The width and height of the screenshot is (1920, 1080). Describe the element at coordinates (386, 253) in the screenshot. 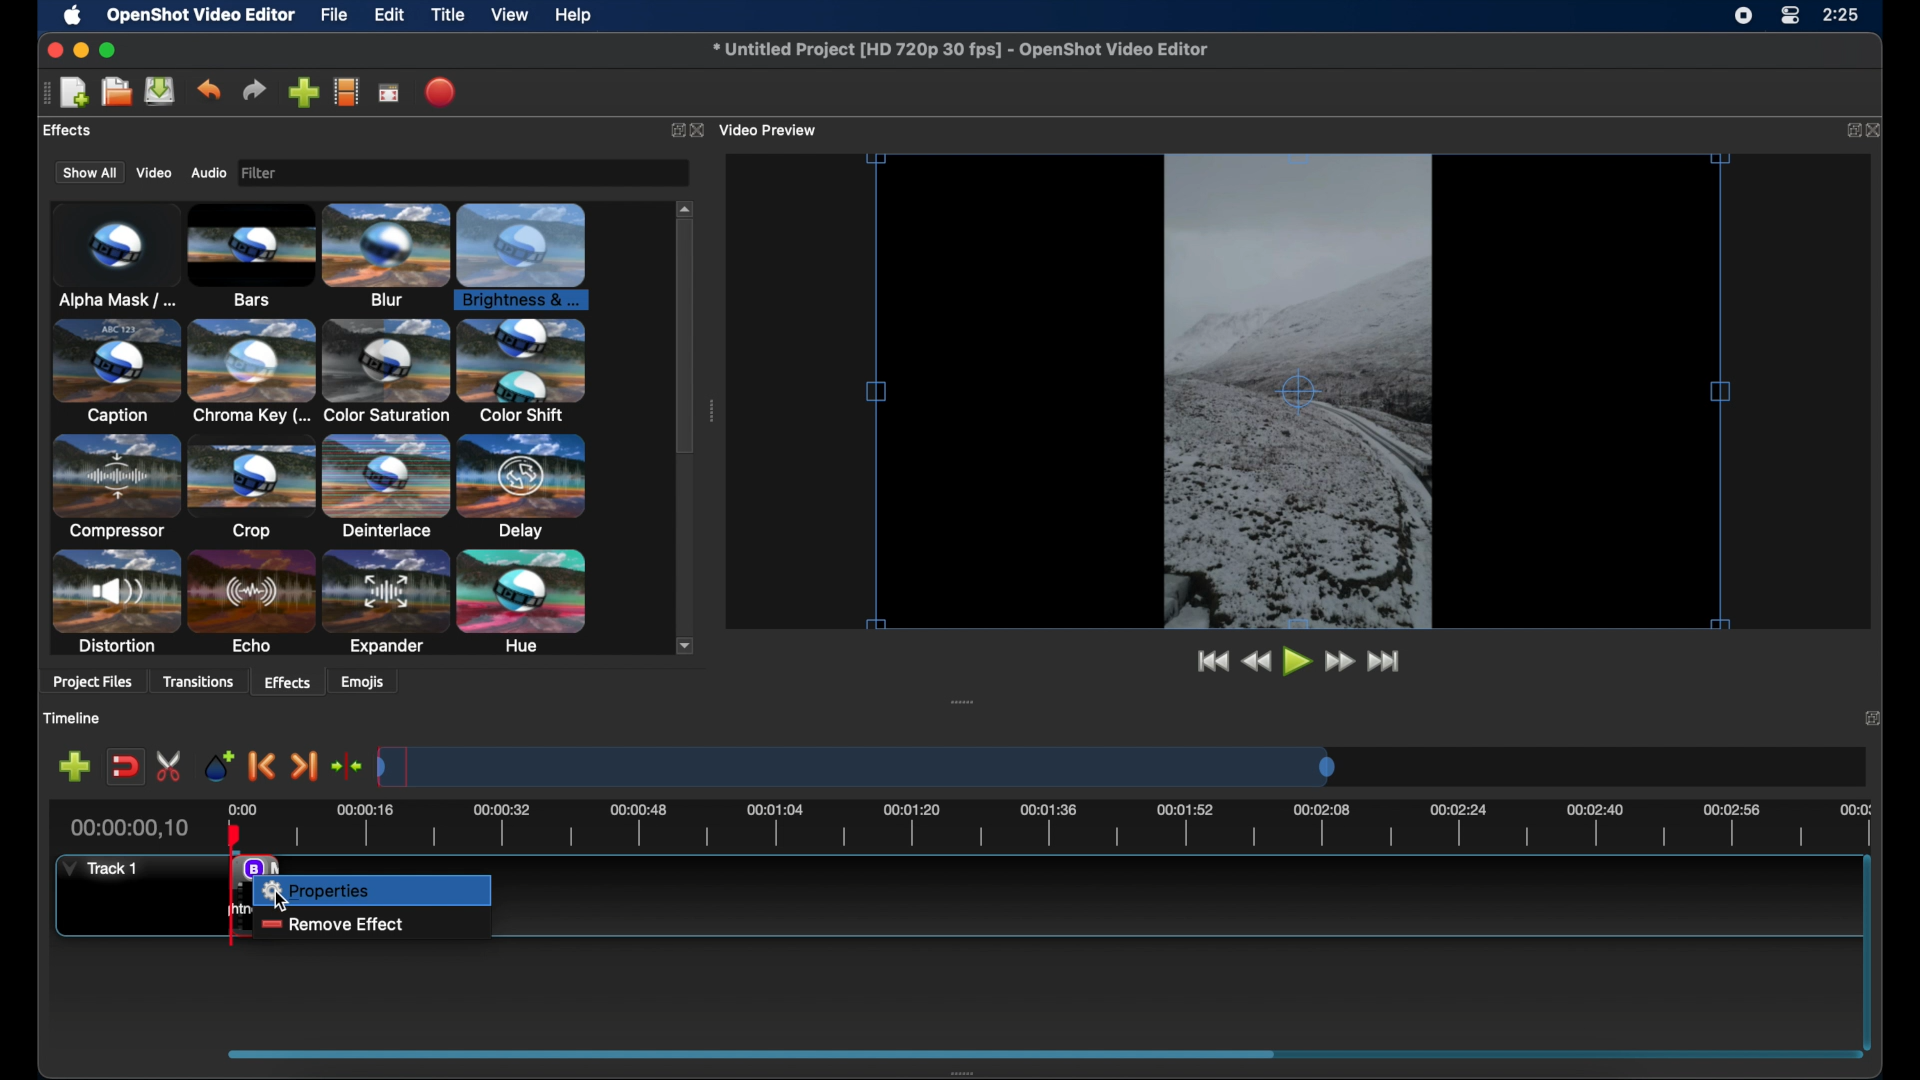

I see `blur` at that location.